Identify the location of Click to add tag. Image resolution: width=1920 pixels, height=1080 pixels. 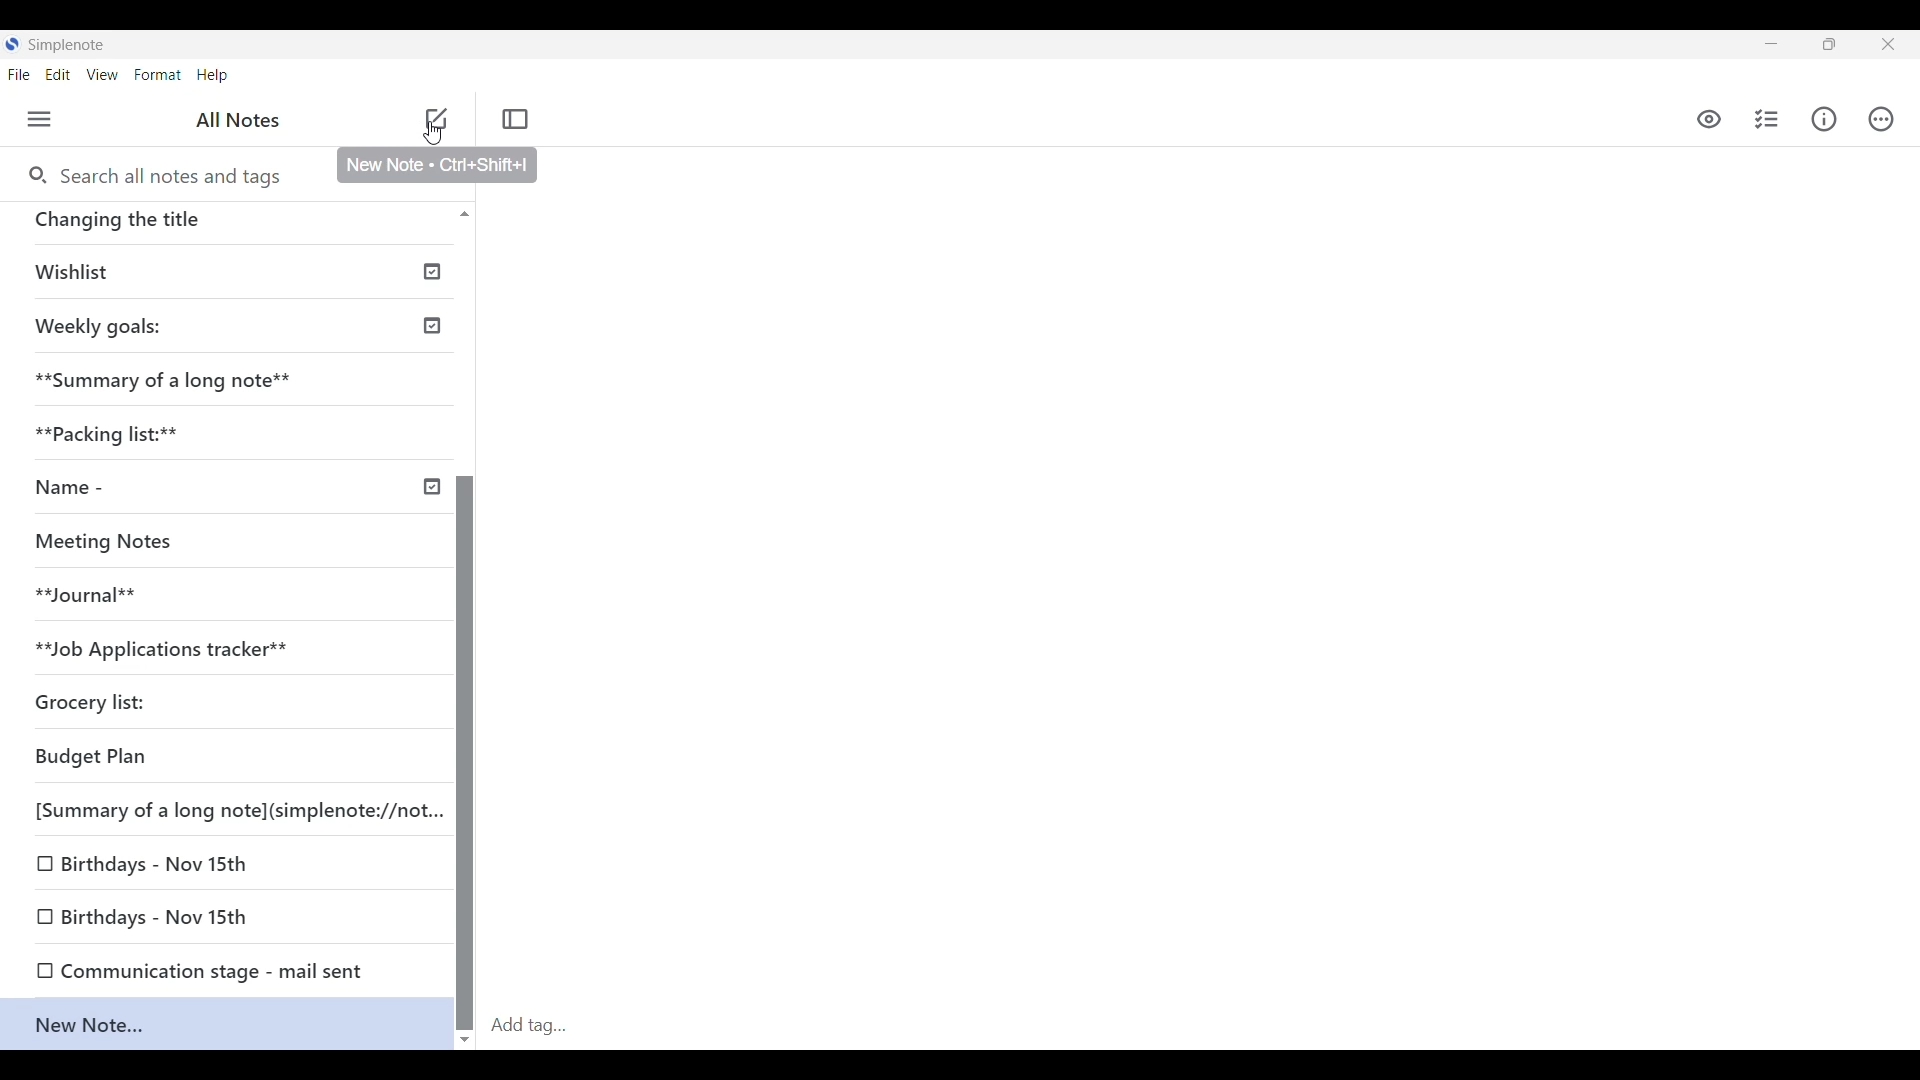
(1202, 1026).